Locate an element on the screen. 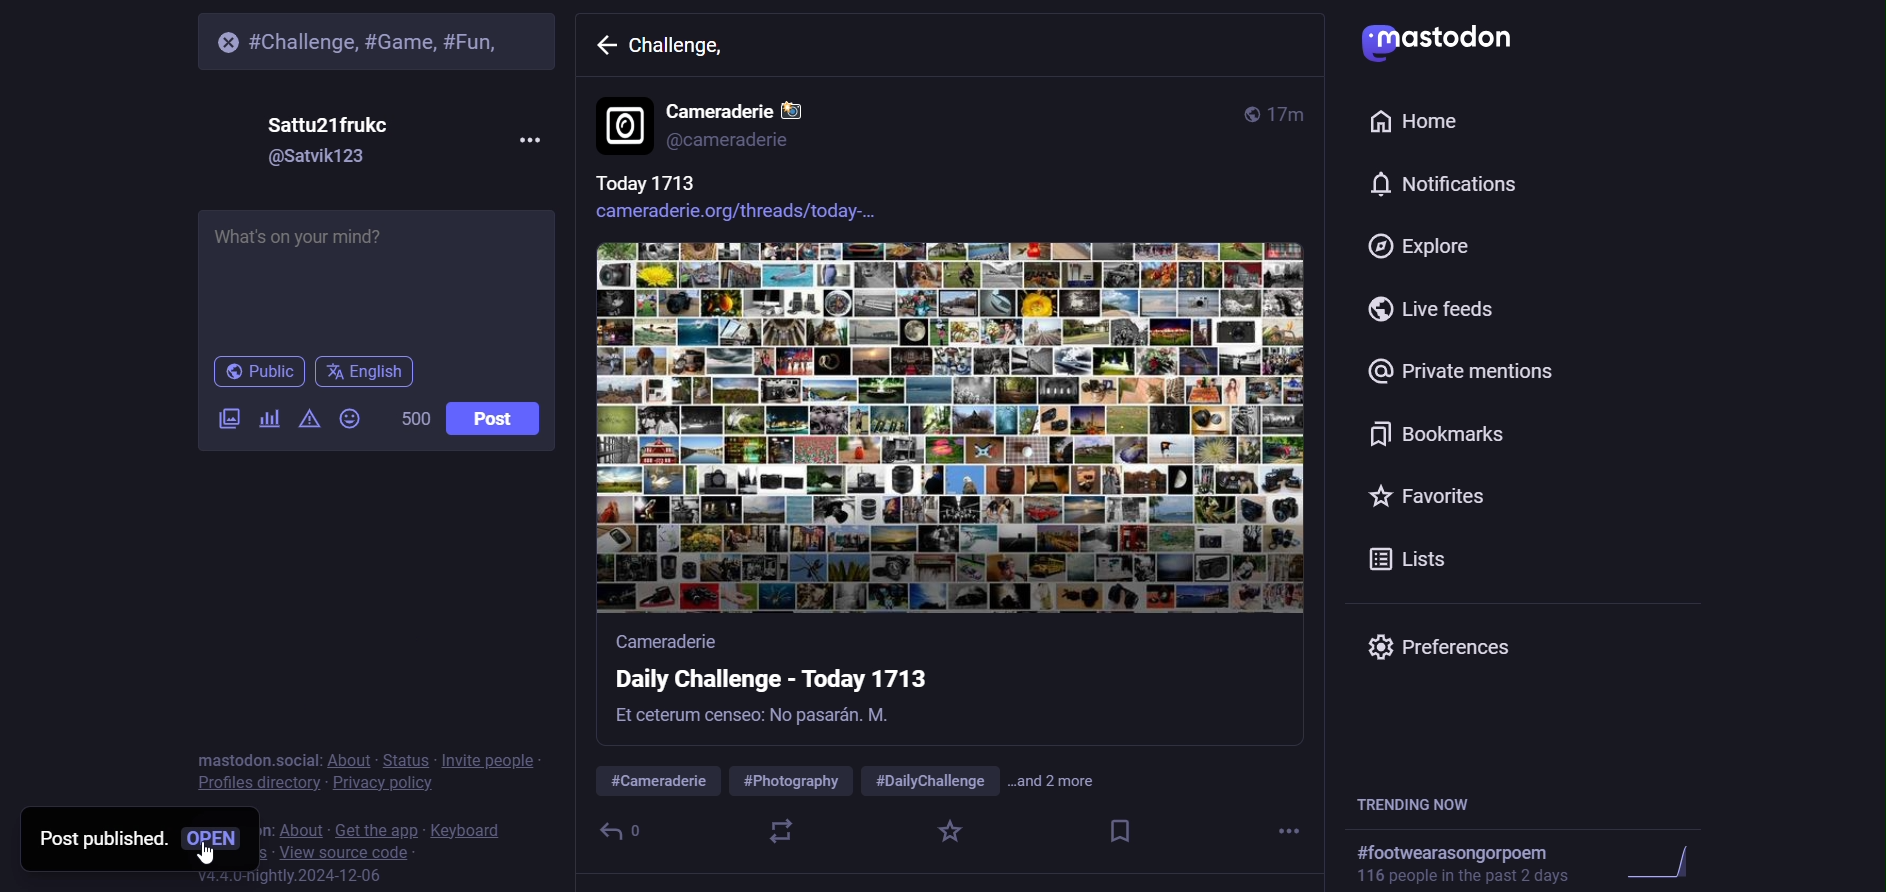  preferences is located at coordinates (1450, 645).